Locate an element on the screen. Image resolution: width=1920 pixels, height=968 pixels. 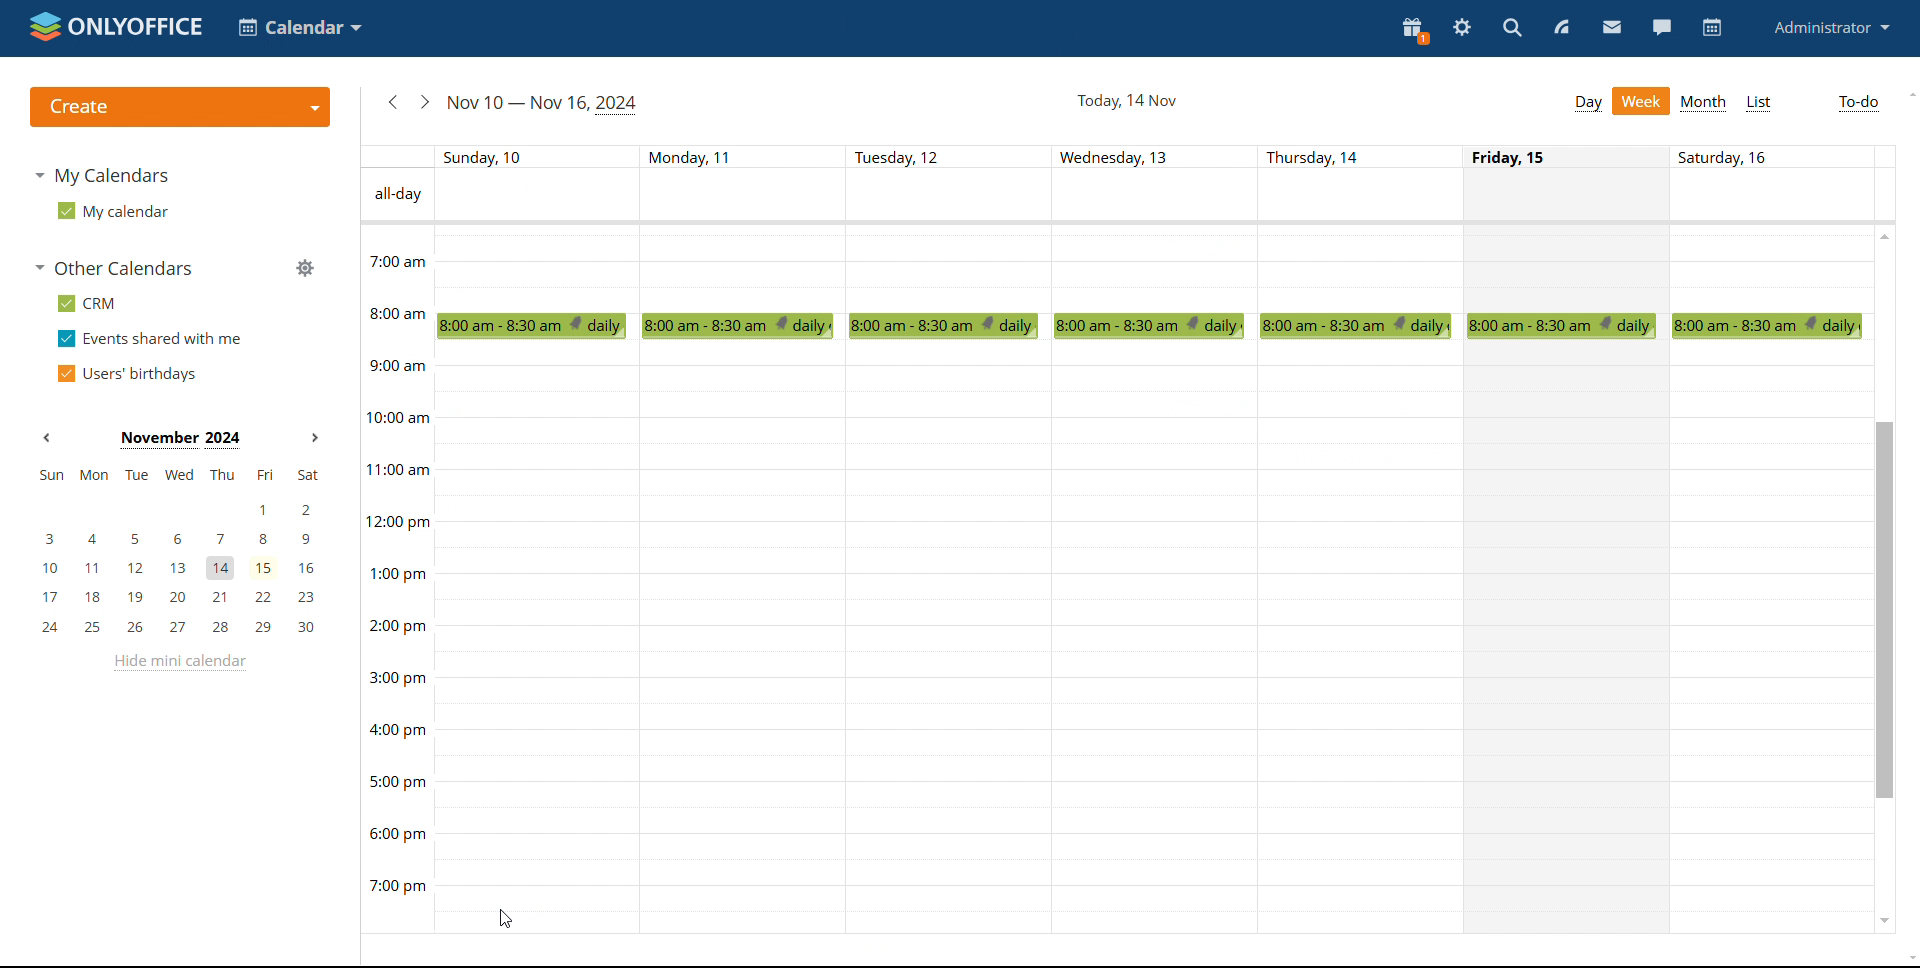
settings is located at coordinates (1463, 28).